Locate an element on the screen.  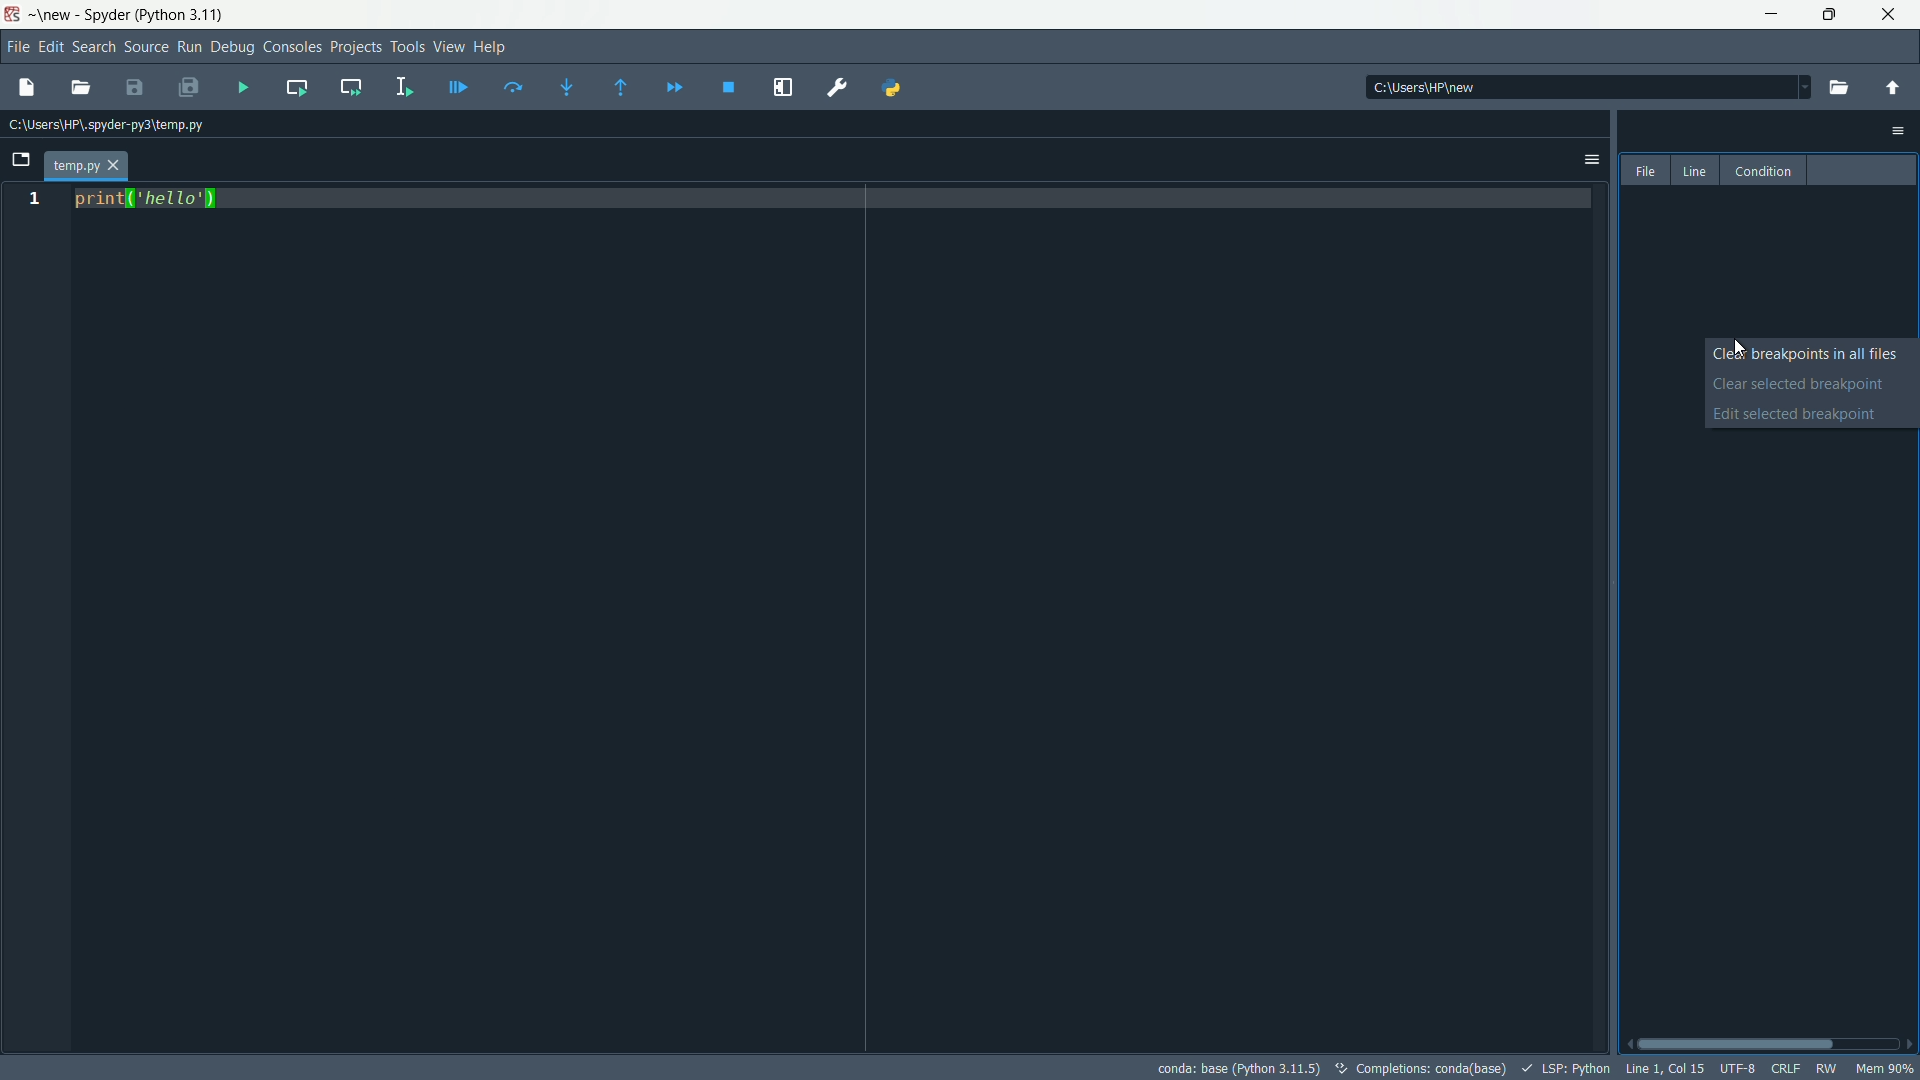
open file is located at coordinates (81, 88).